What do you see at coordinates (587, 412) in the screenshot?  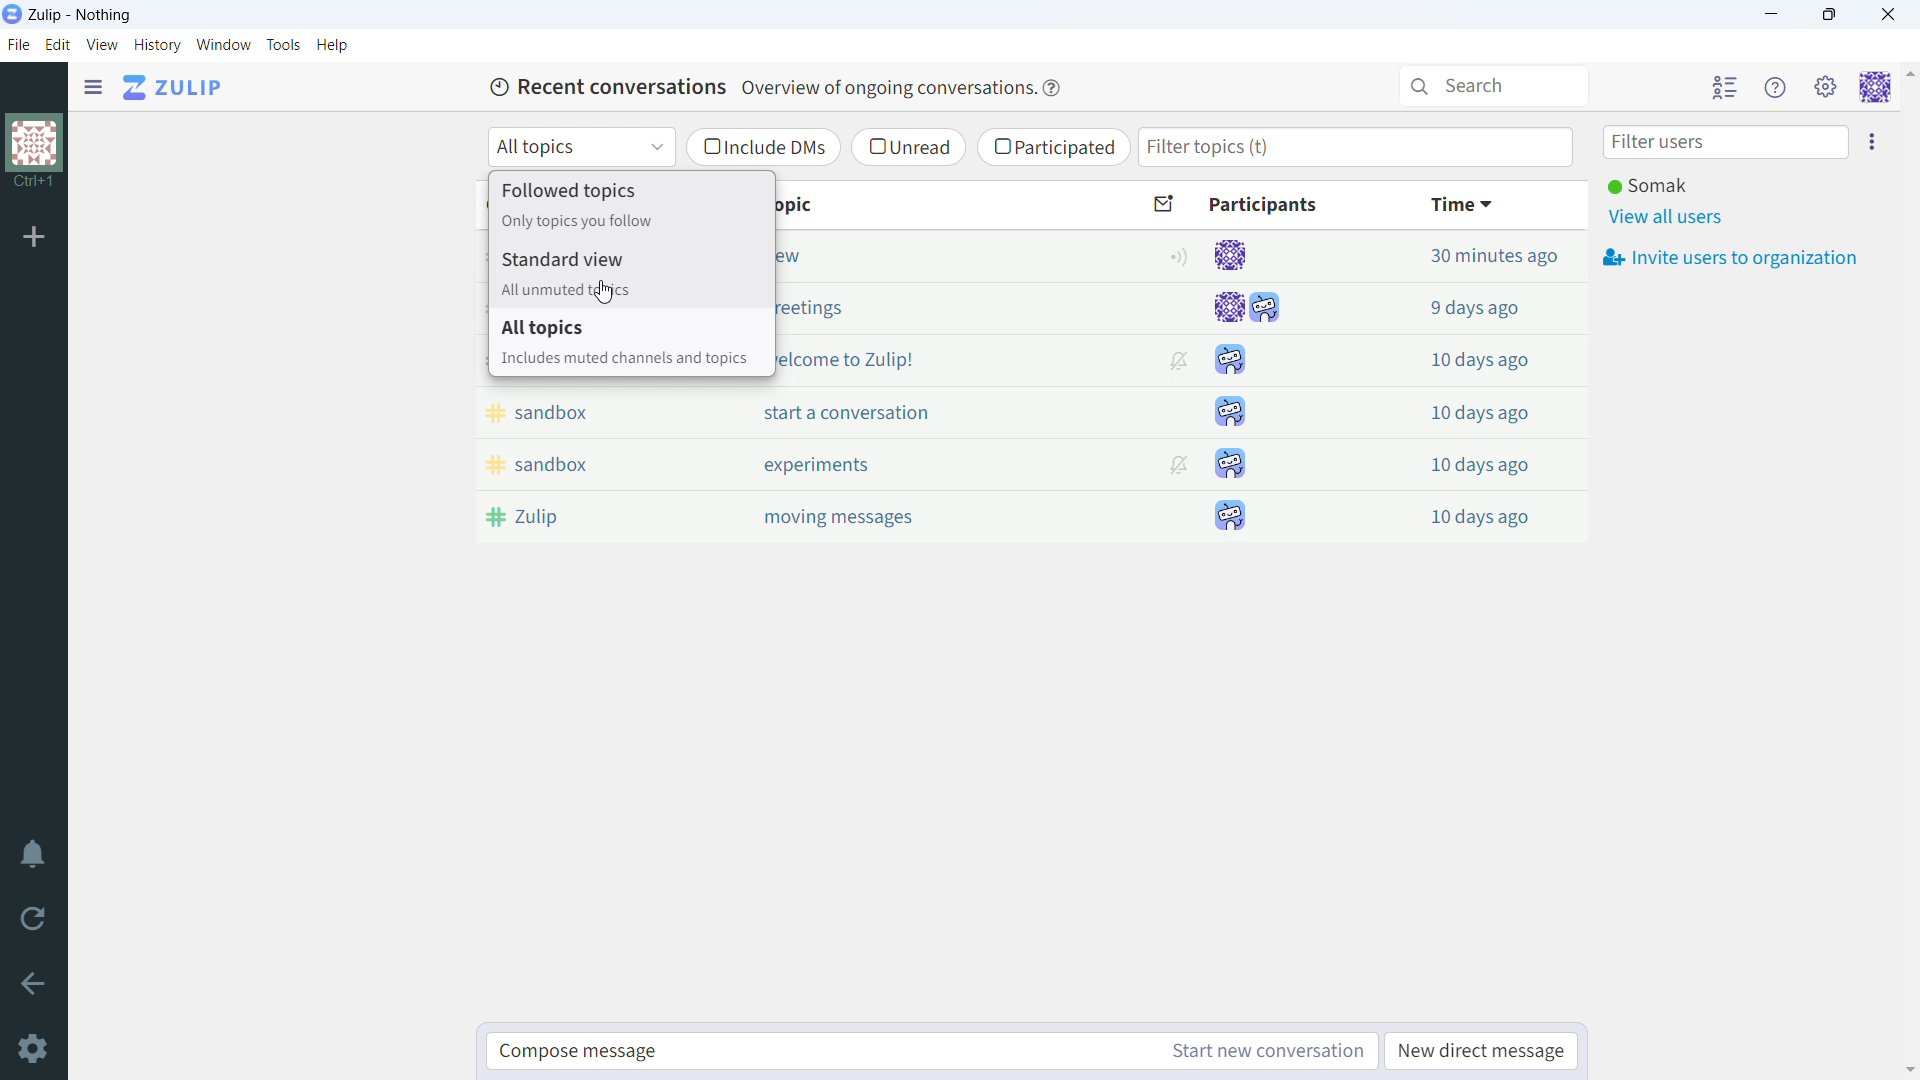 I see `sandbox` at bounding box center [587, 412].